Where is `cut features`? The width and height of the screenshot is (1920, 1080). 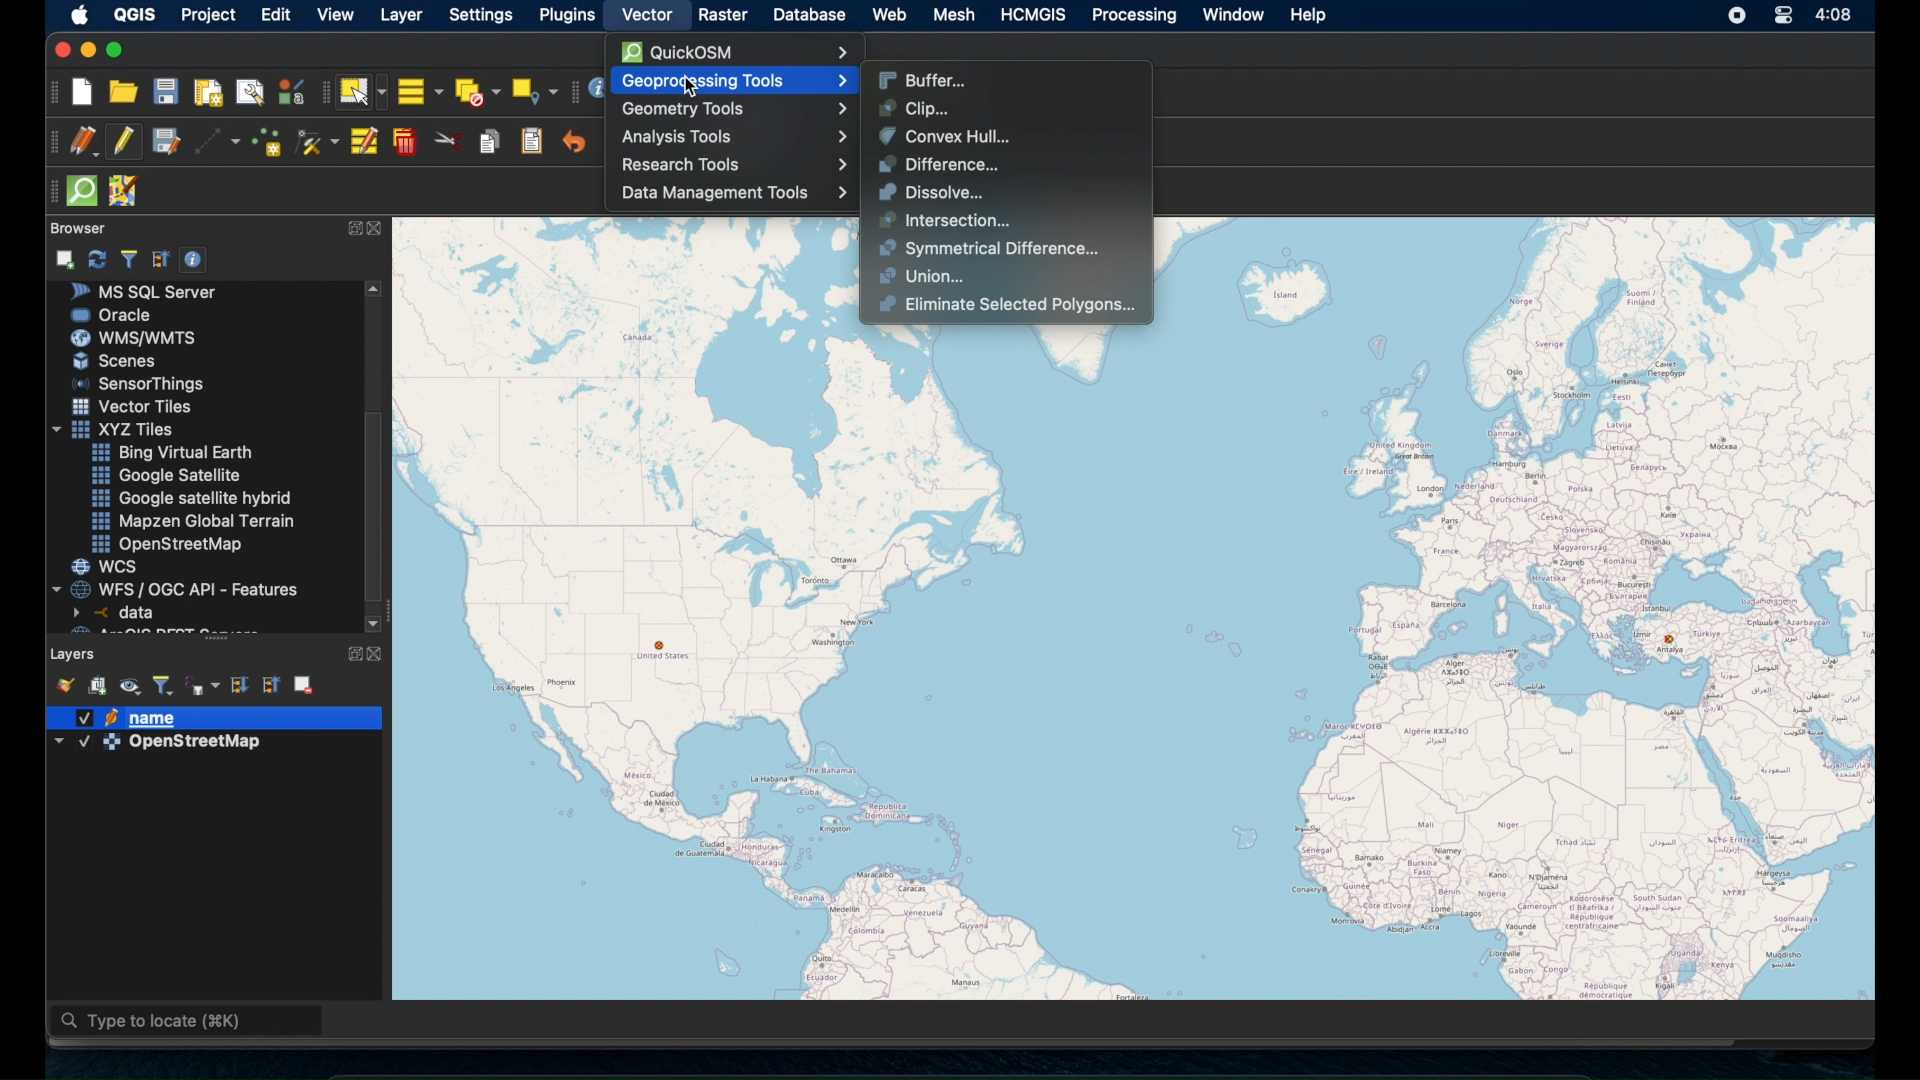 cut features is located at coordinates (448, 141).